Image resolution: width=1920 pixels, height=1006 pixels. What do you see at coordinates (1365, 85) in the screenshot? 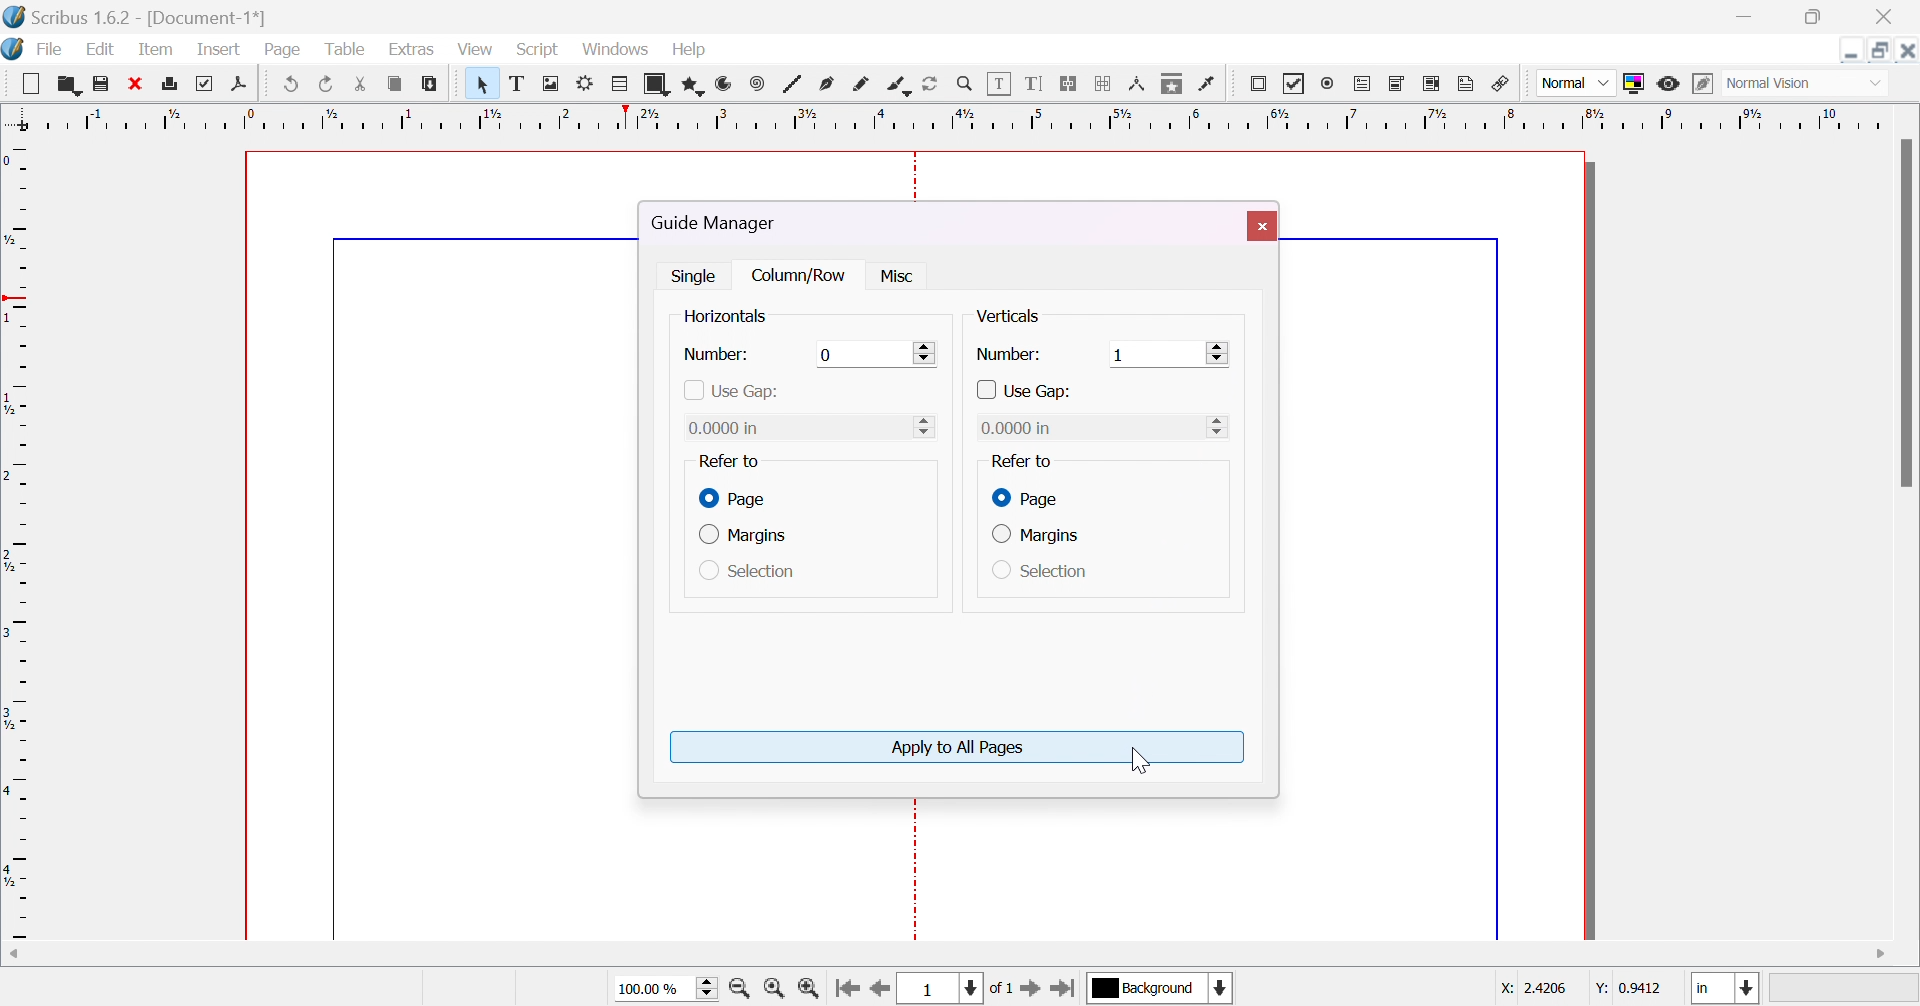
I see `PDF text field` at bounding box center [1365, 85].